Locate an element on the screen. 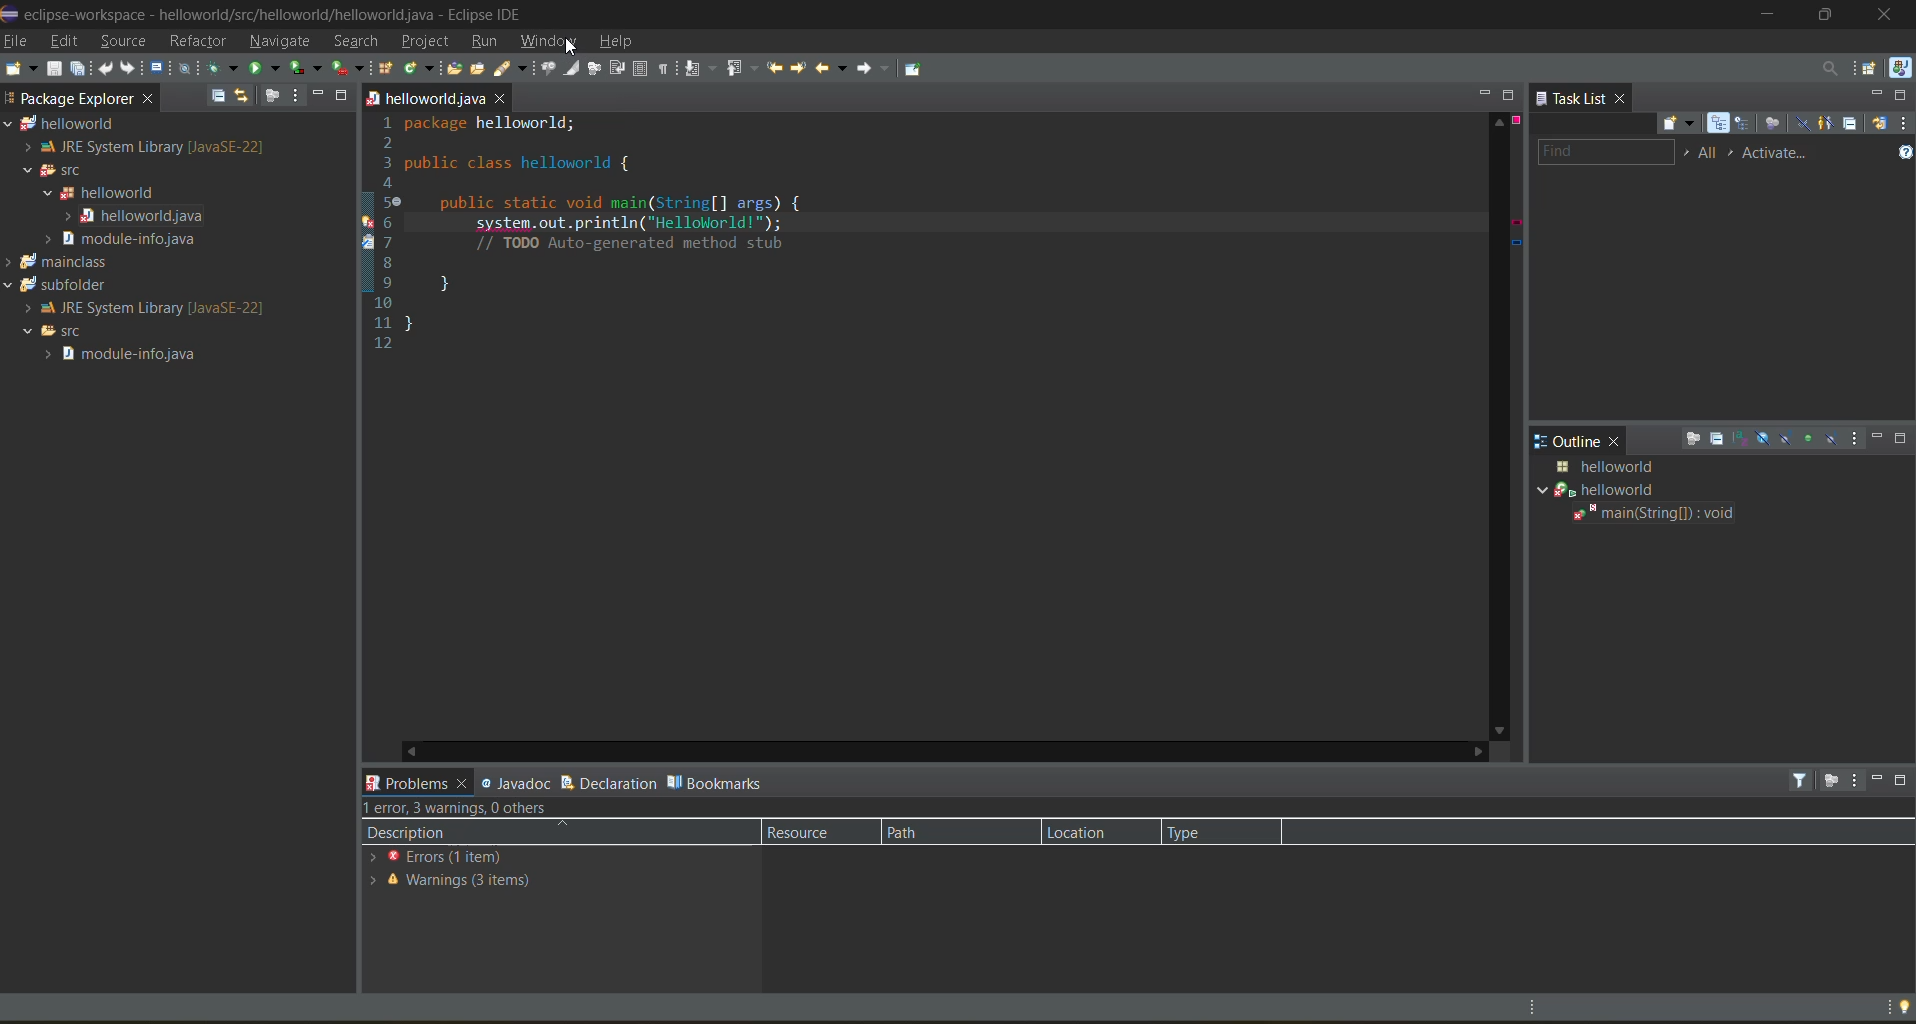  show tasks UI legend is located at coordinates (1904, 151).